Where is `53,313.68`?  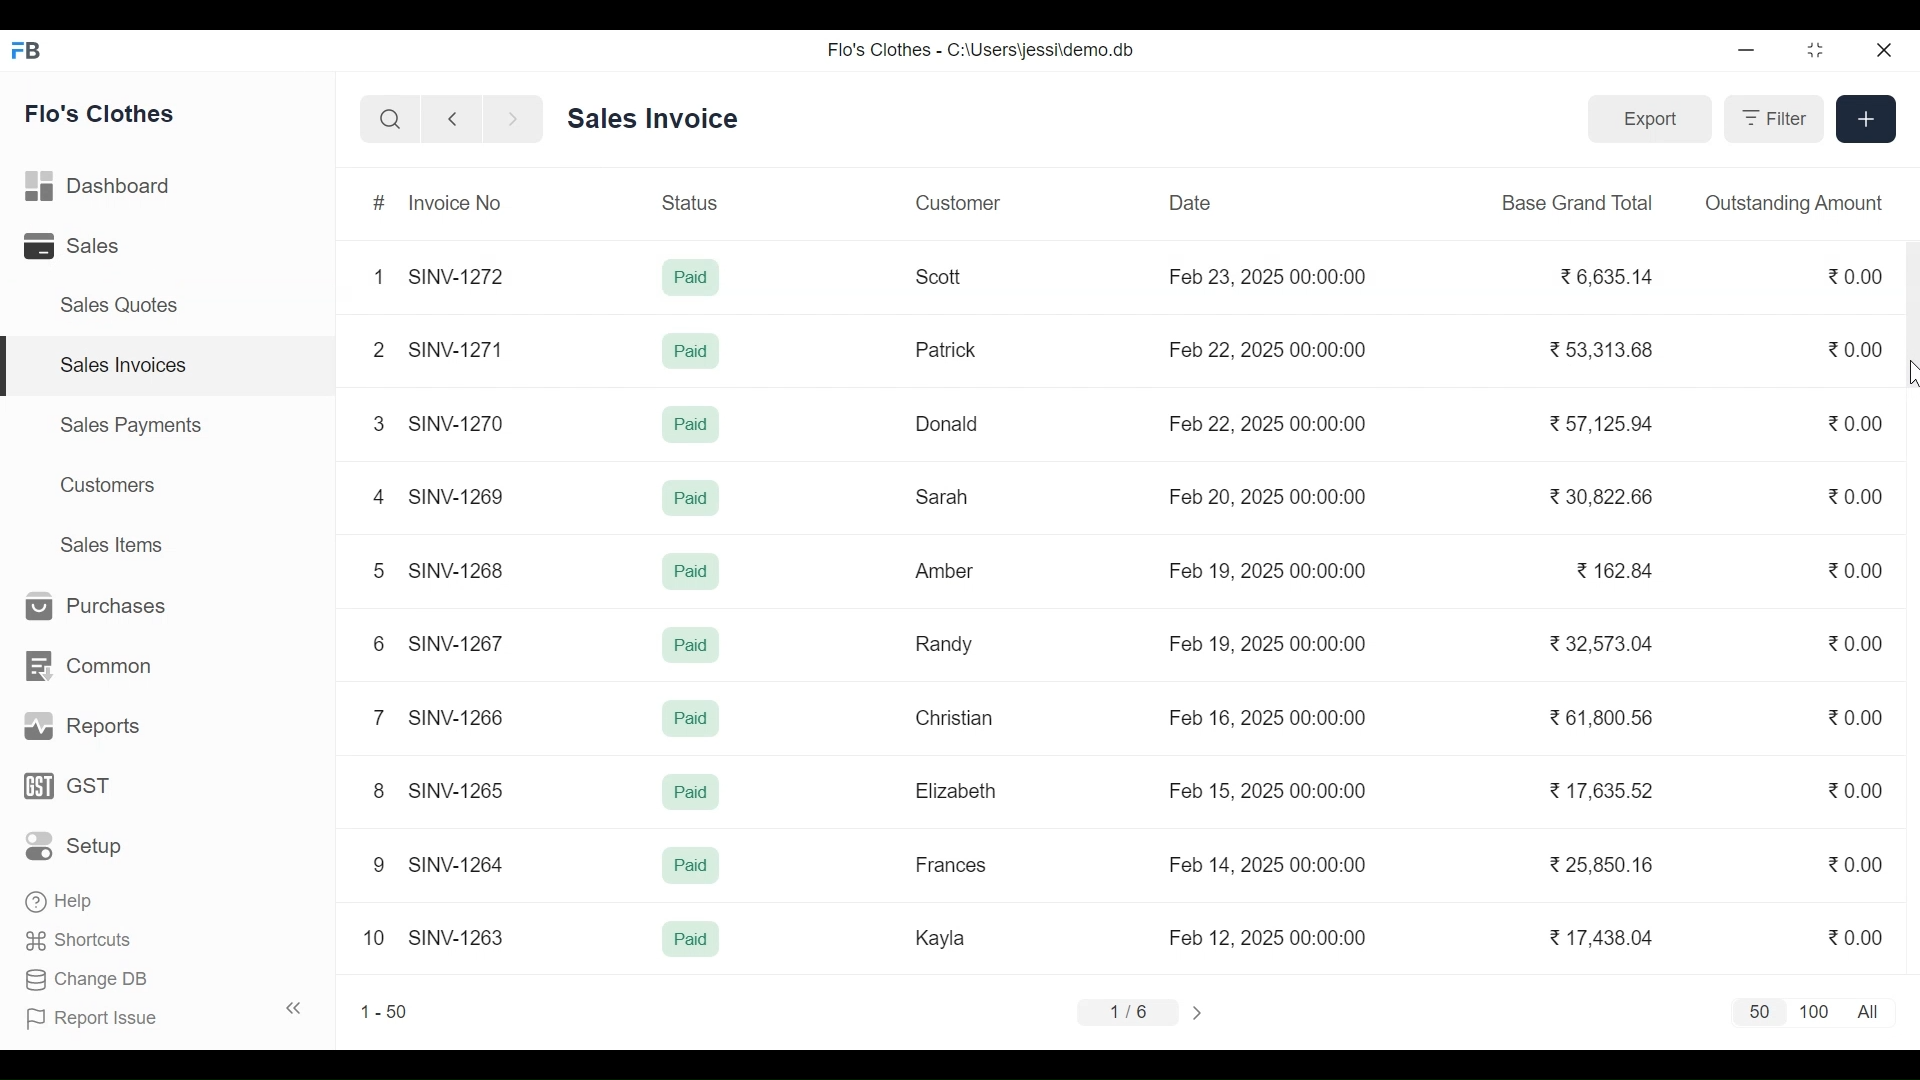
53,313.68 is located at coordinates (1599, 349).